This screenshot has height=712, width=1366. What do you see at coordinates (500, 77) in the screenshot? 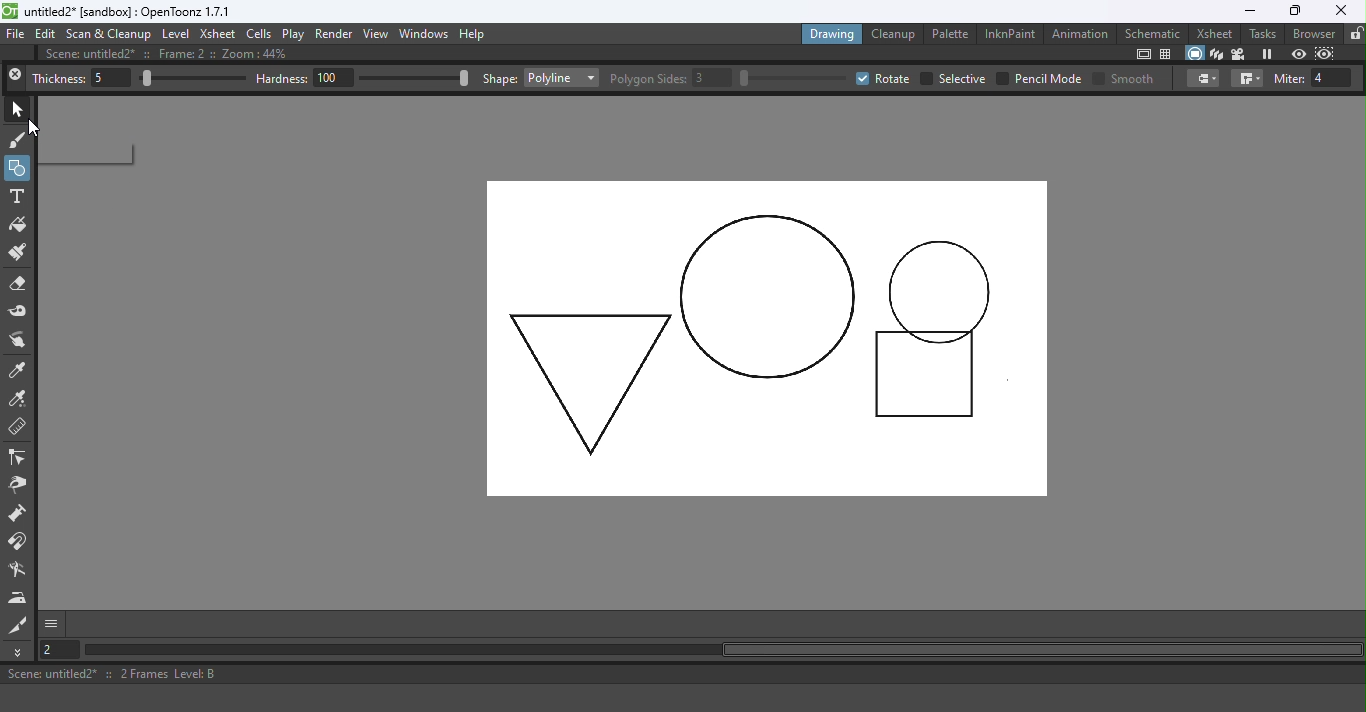
I see `Shape` at bounding box center [500, 77].